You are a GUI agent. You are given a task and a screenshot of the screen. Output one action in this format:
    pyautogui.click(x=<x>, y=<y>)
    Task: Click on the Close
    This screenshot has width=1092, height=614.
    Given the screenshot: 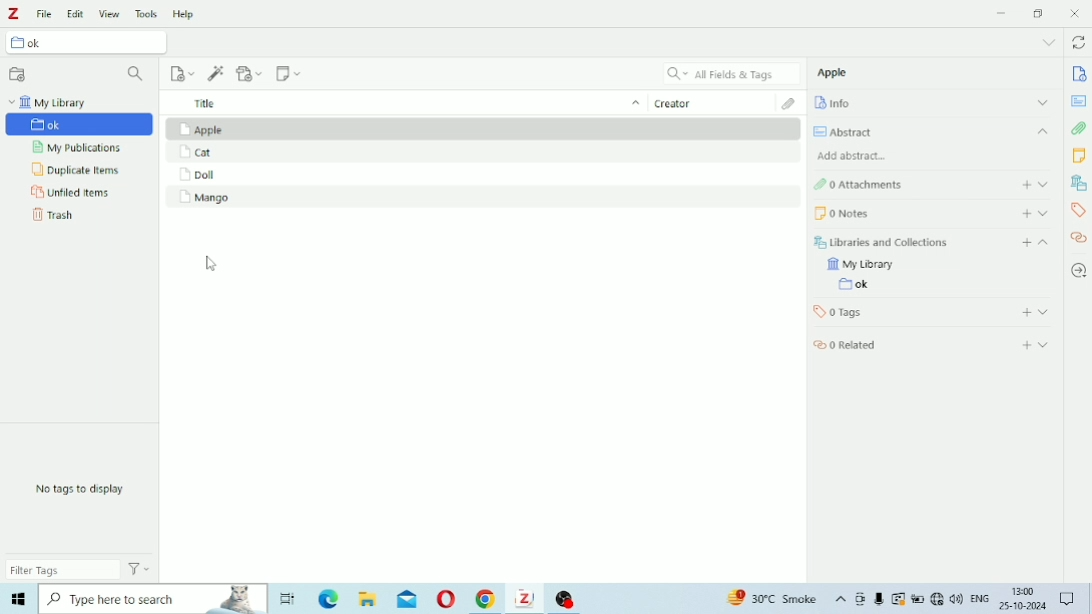 What is the action you would take?
    pyautogui.click(x=1075, y=14)
    